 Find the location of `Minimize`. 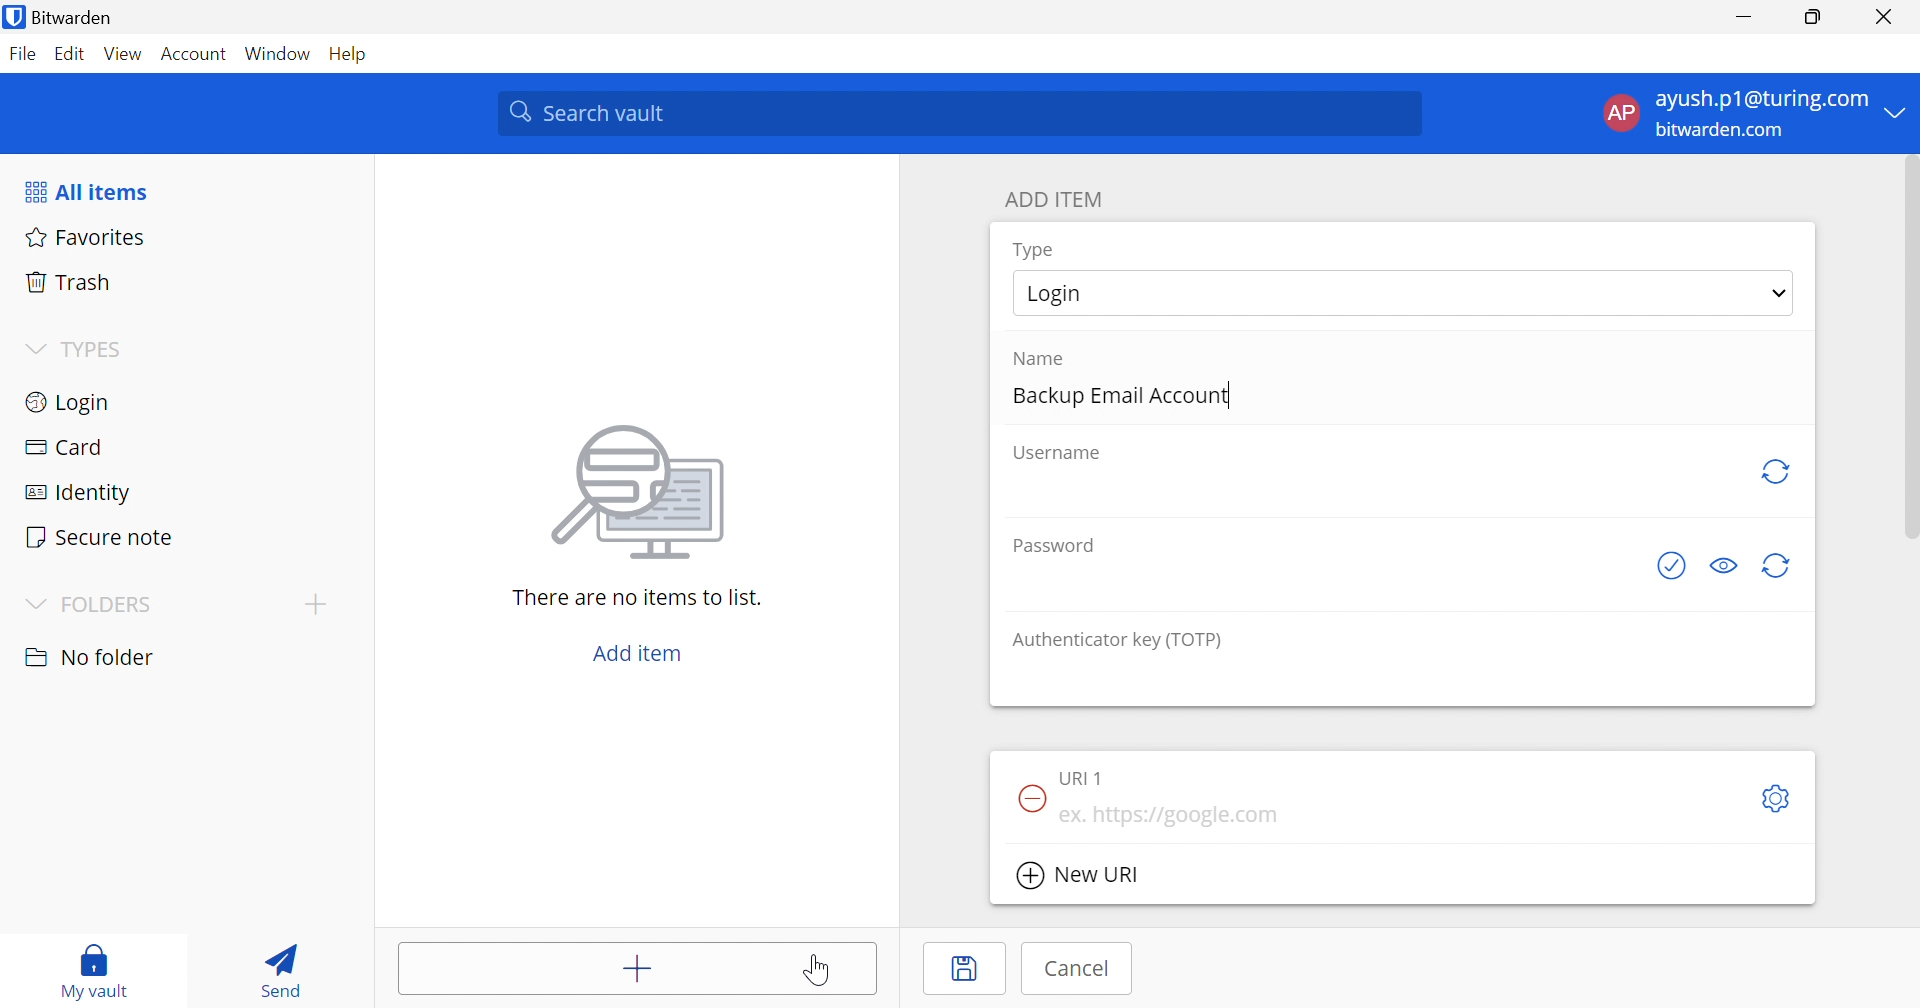

Minimize is located at coordinates (1743, 16).